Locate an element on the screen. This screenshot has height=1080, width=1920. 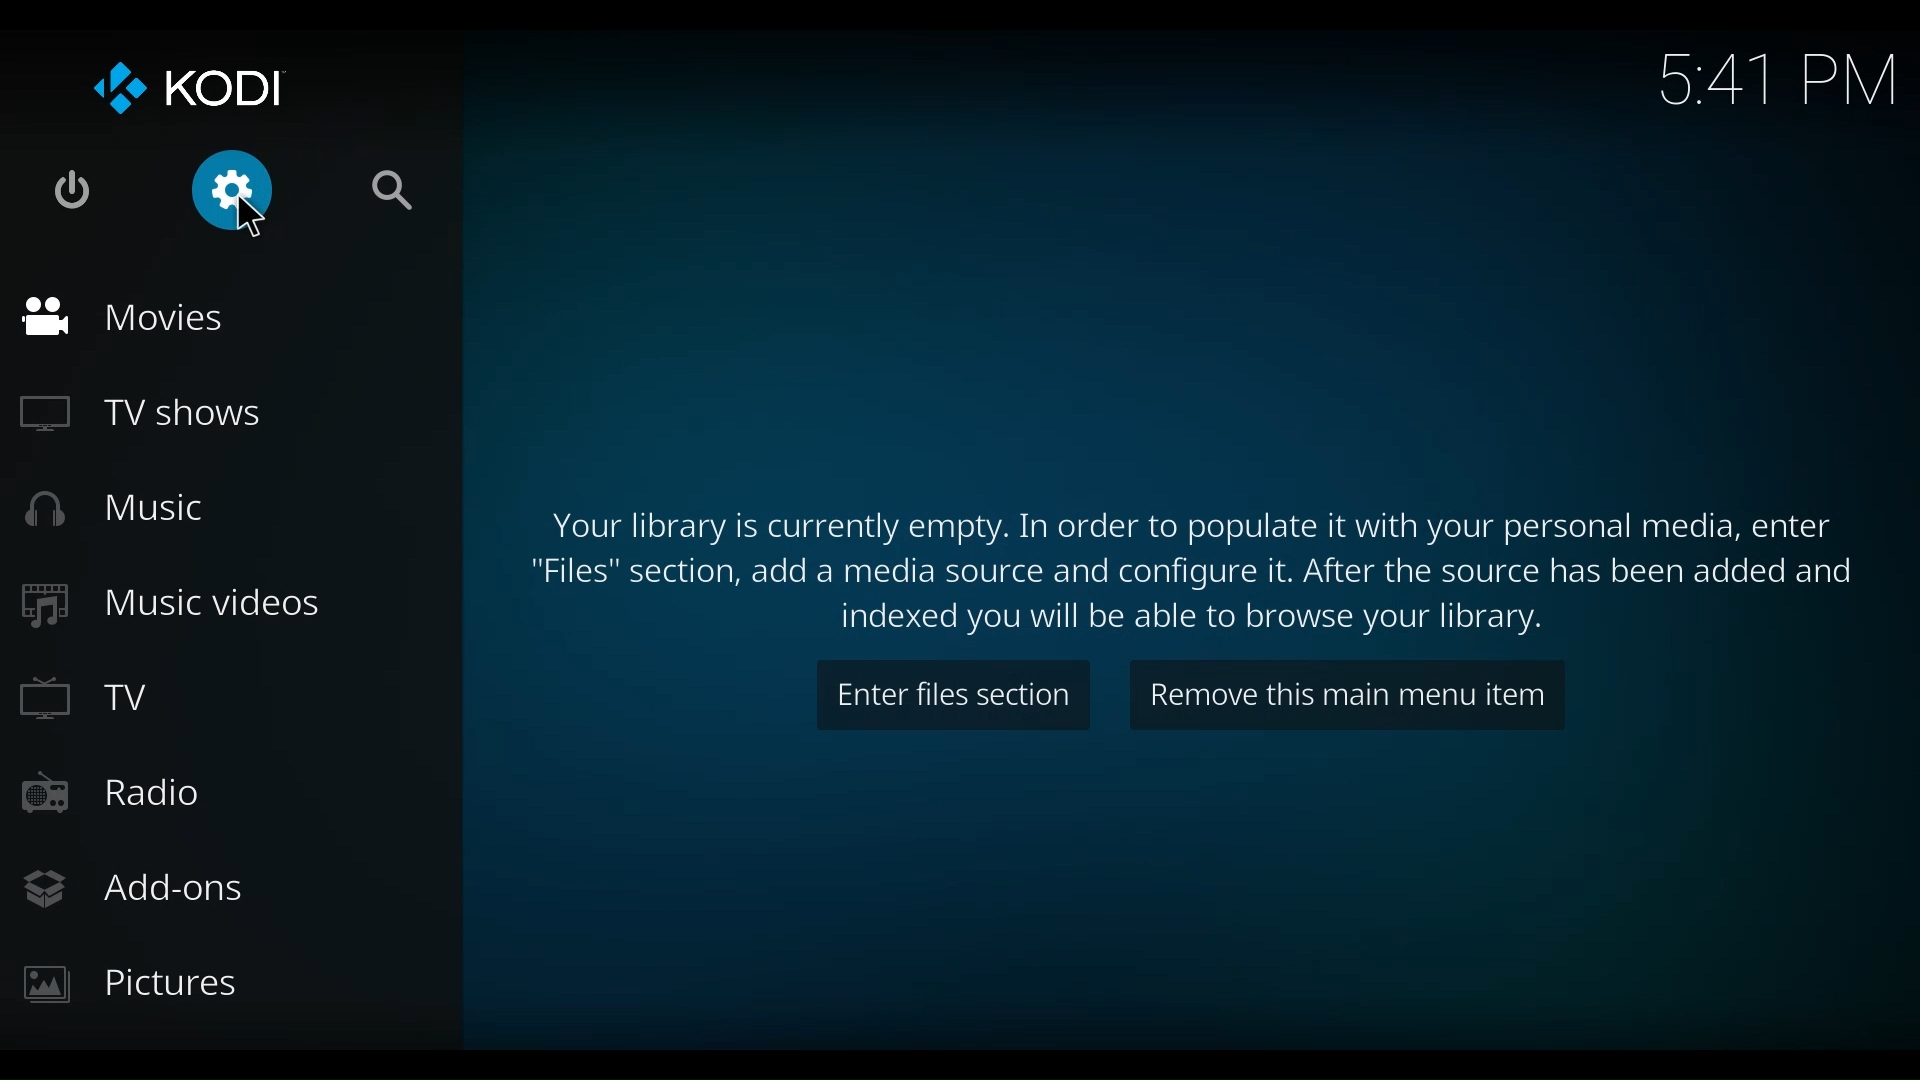
 is located at coordinates (194, 86).